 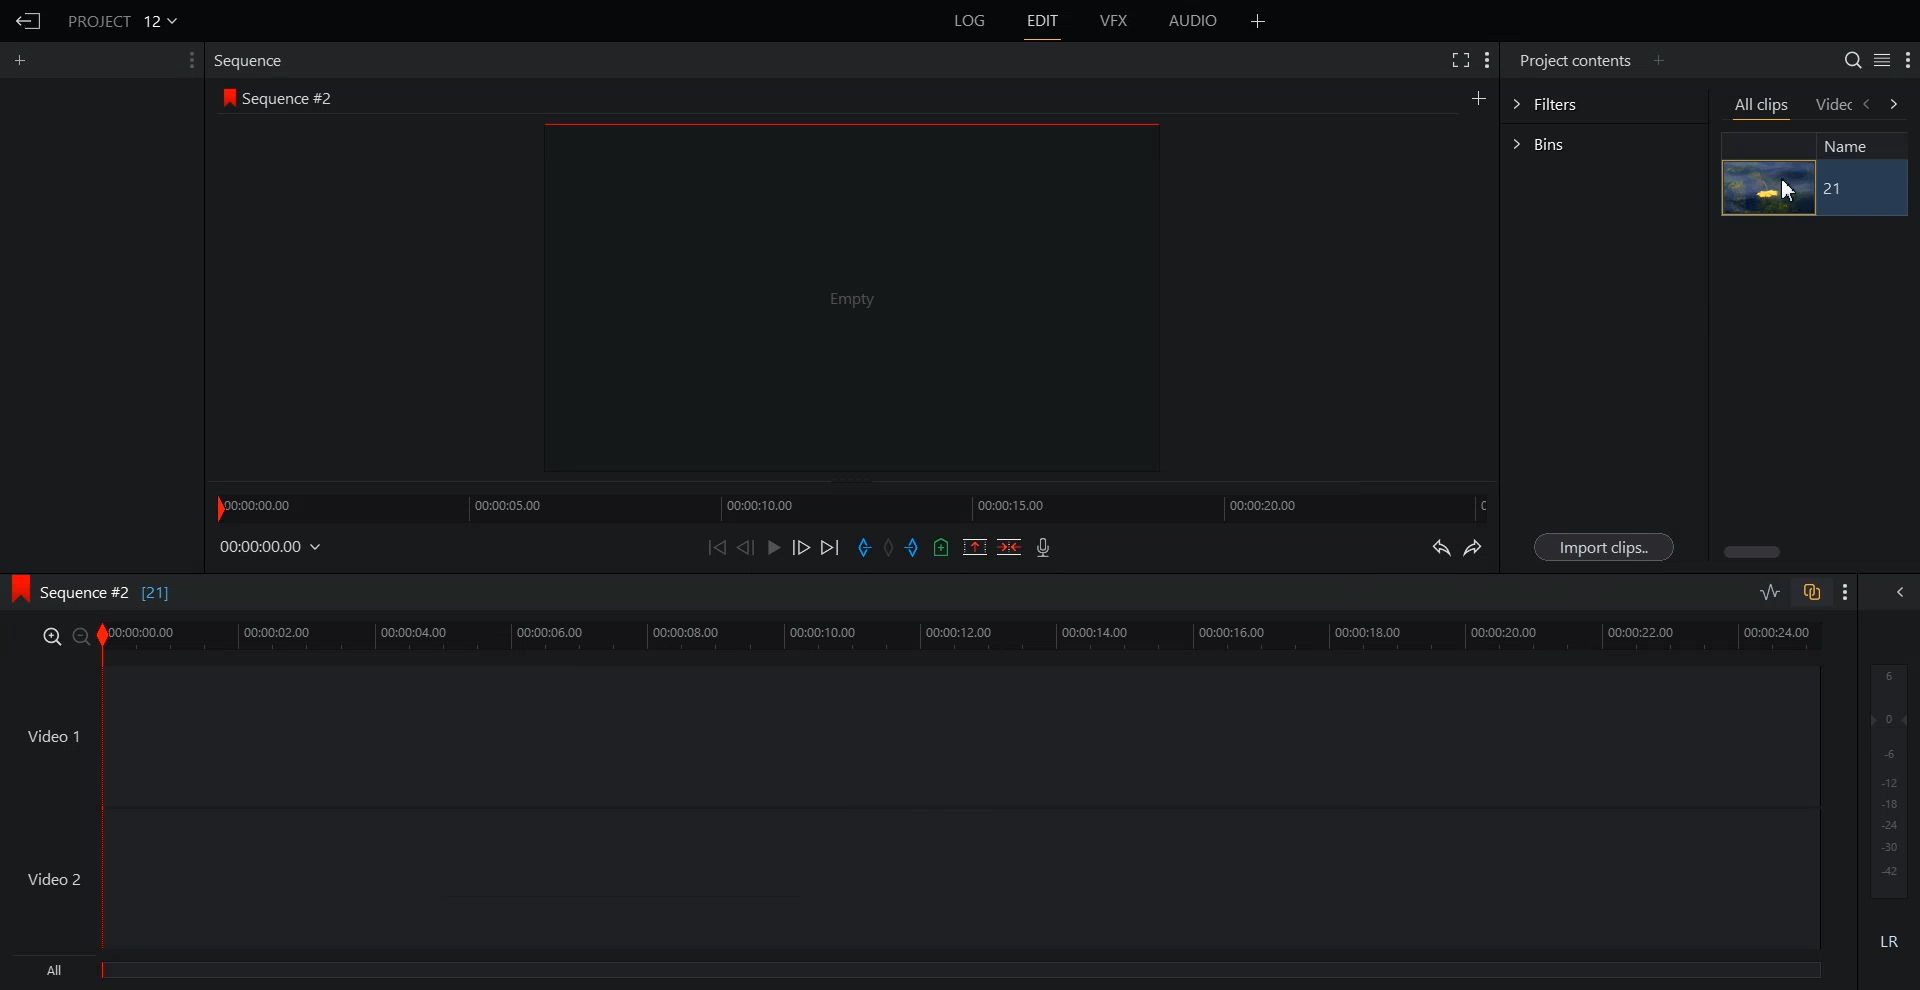 I want to click on All, so click(x=920, y=973).